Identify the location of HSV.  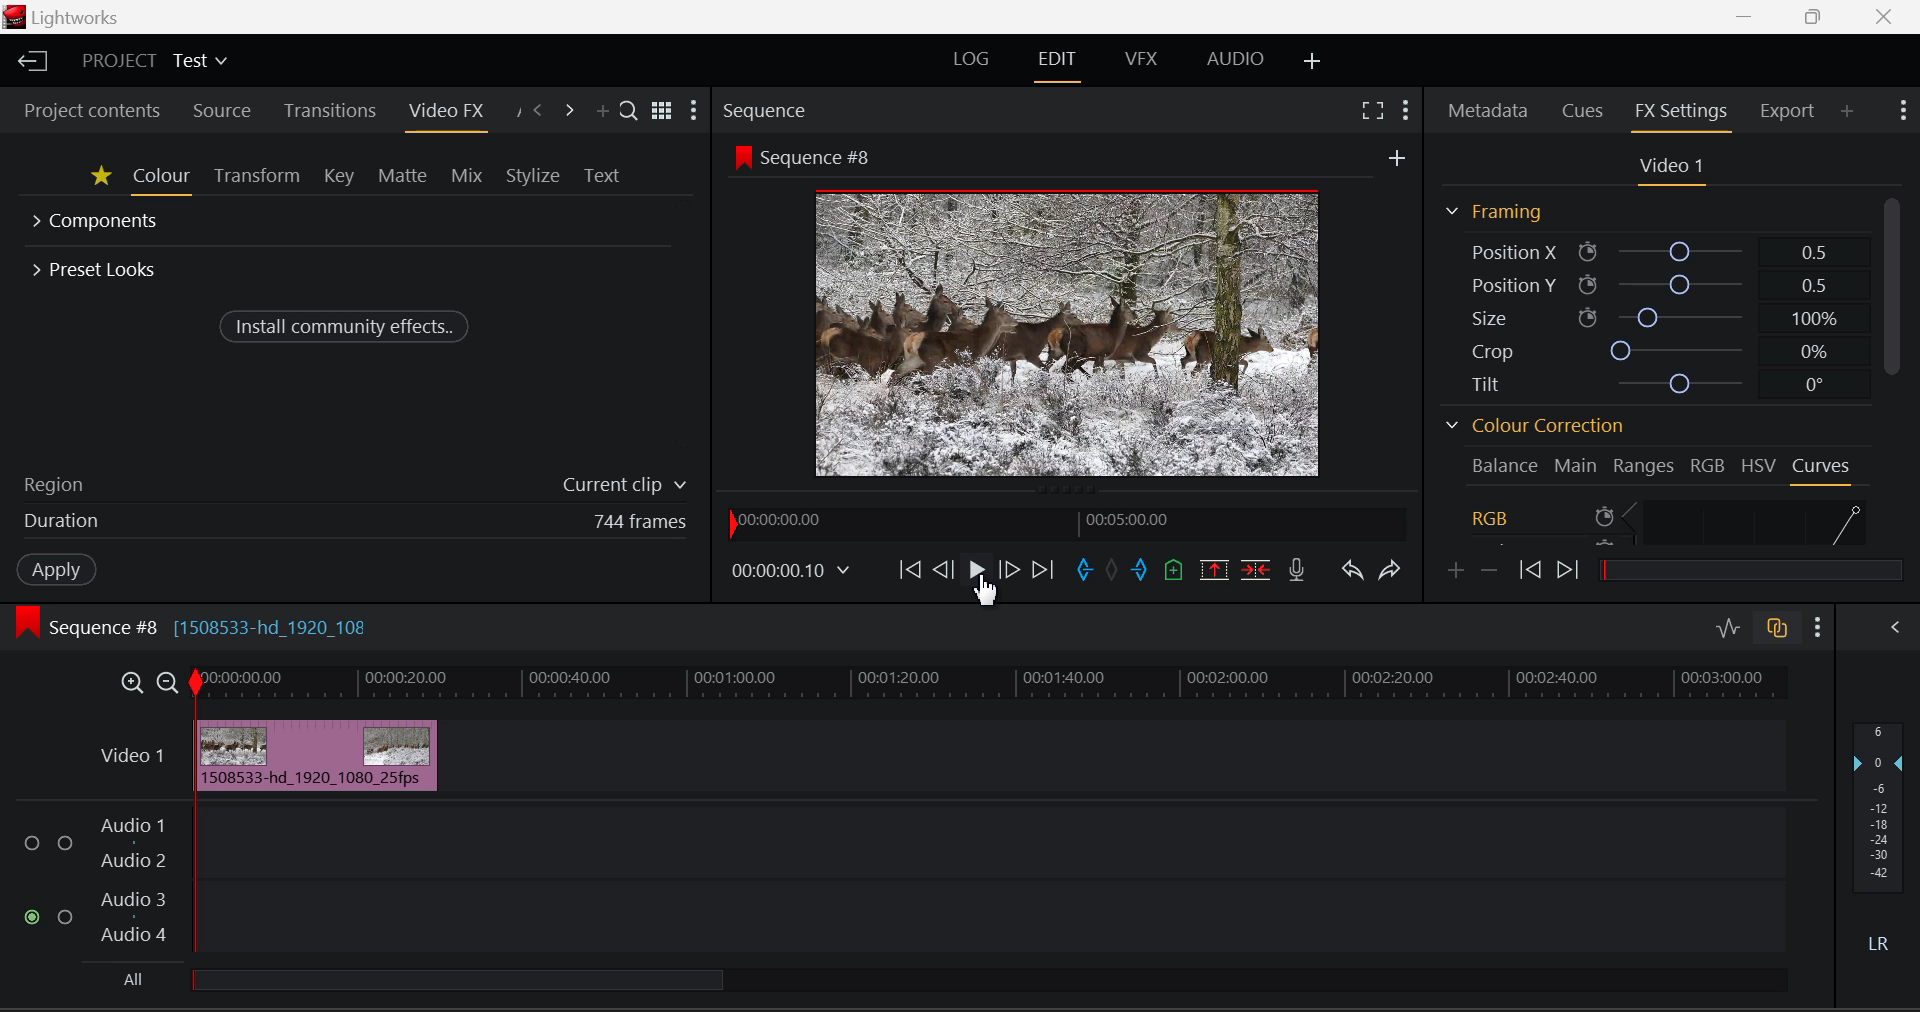
(1761, 463).